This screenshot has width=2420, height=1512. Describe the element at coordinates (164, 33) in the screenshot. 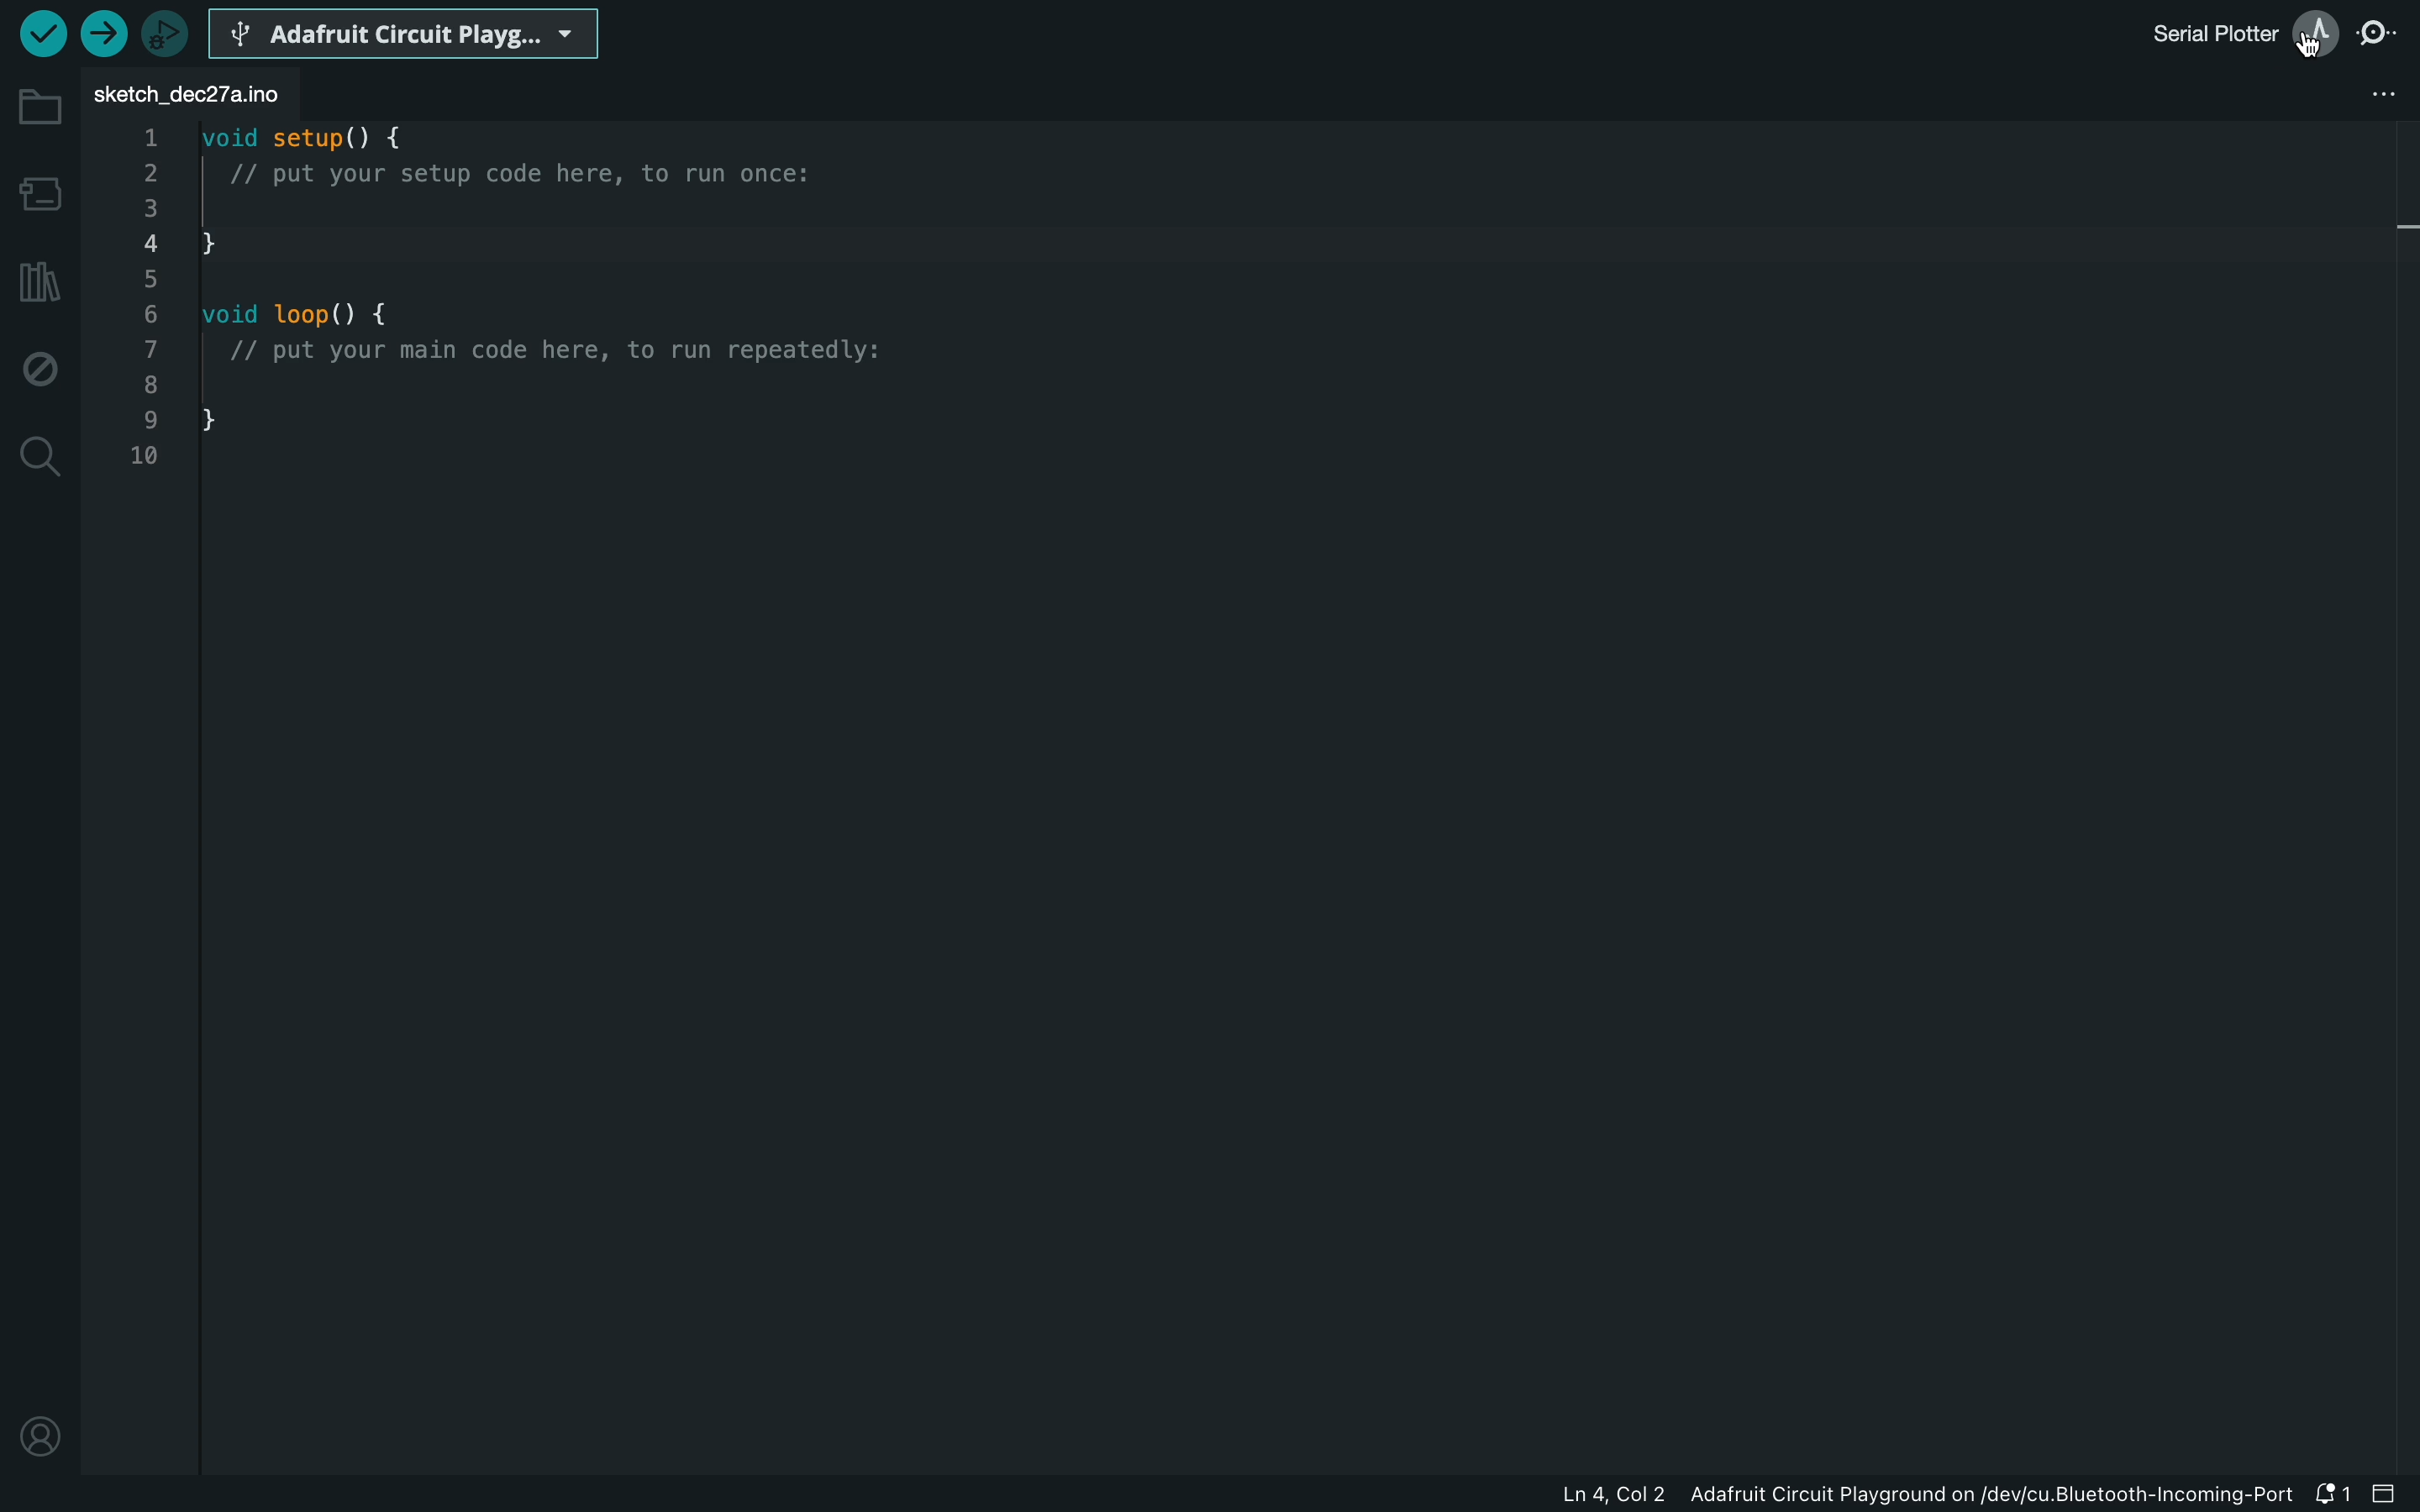

I see `debugger` at that location.